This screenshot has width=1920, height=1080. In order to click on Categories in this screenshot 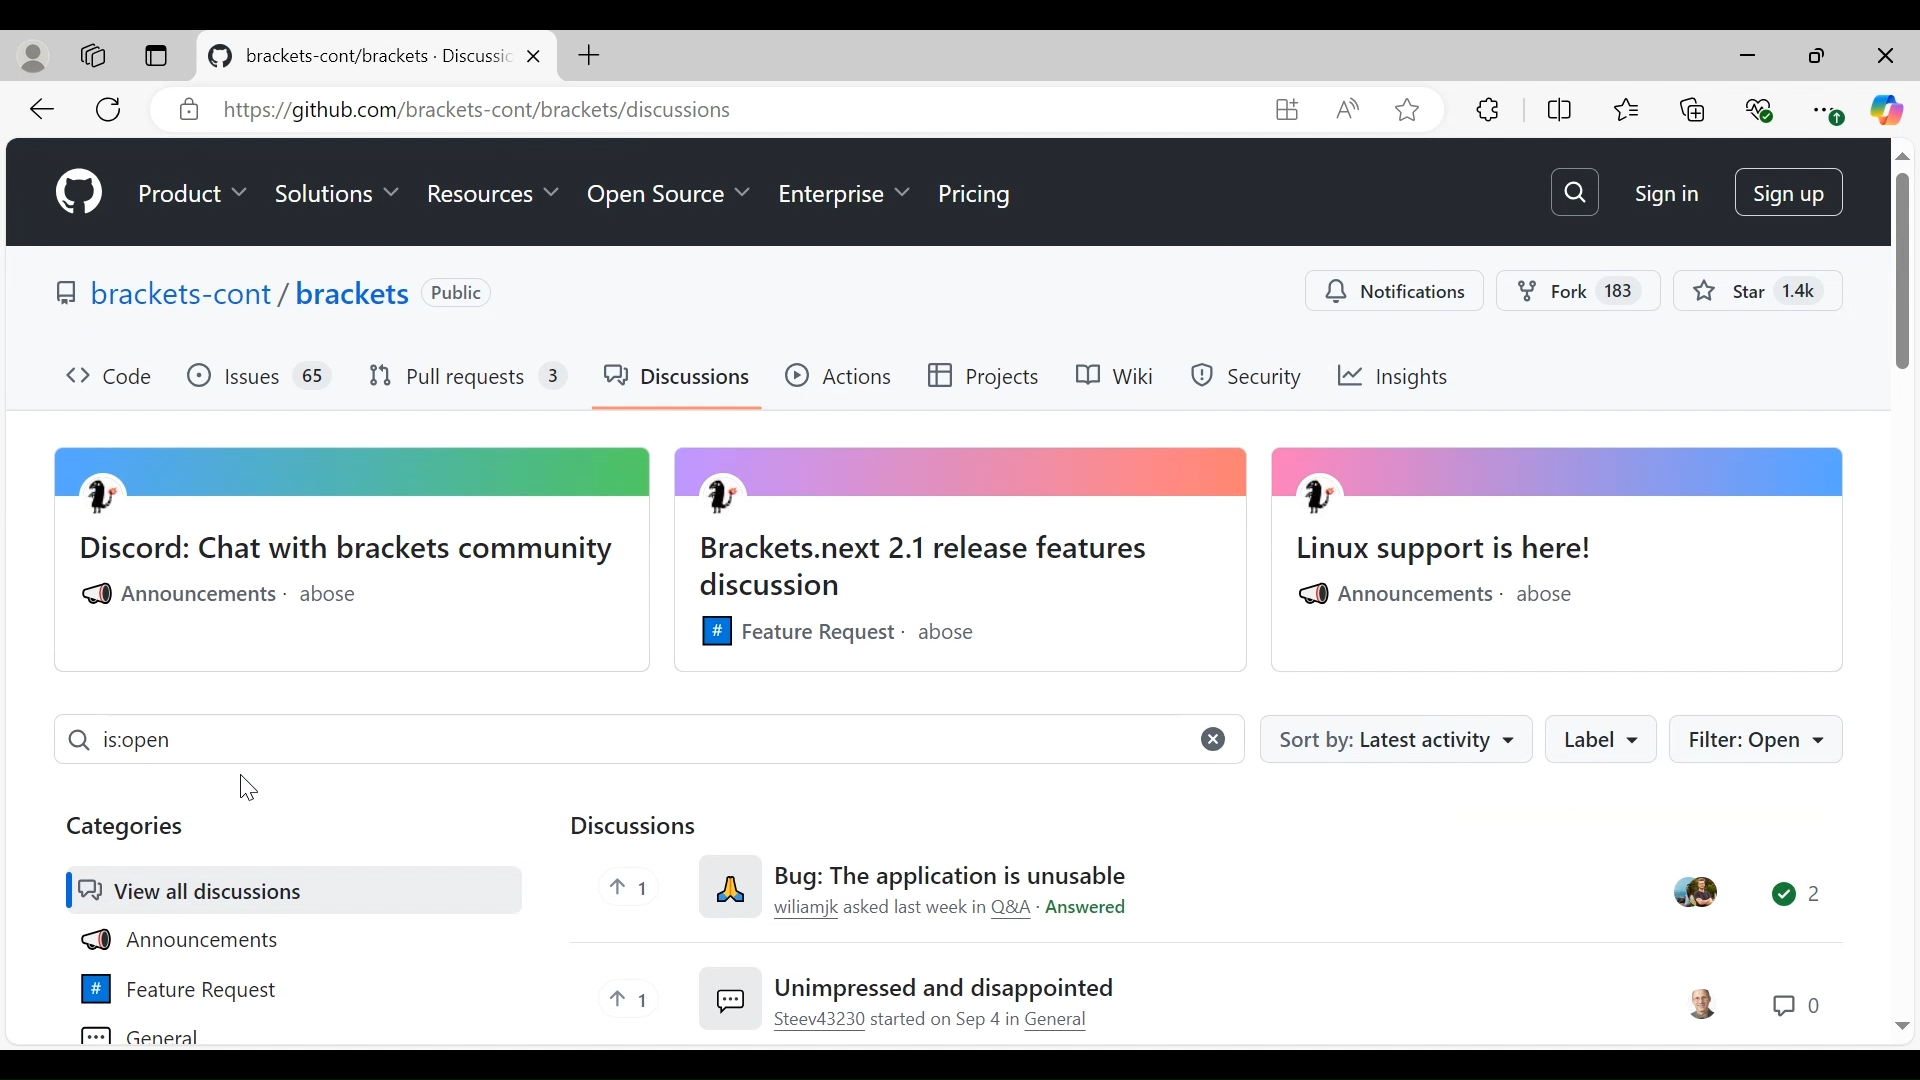, I will do `click(278, 830)`.